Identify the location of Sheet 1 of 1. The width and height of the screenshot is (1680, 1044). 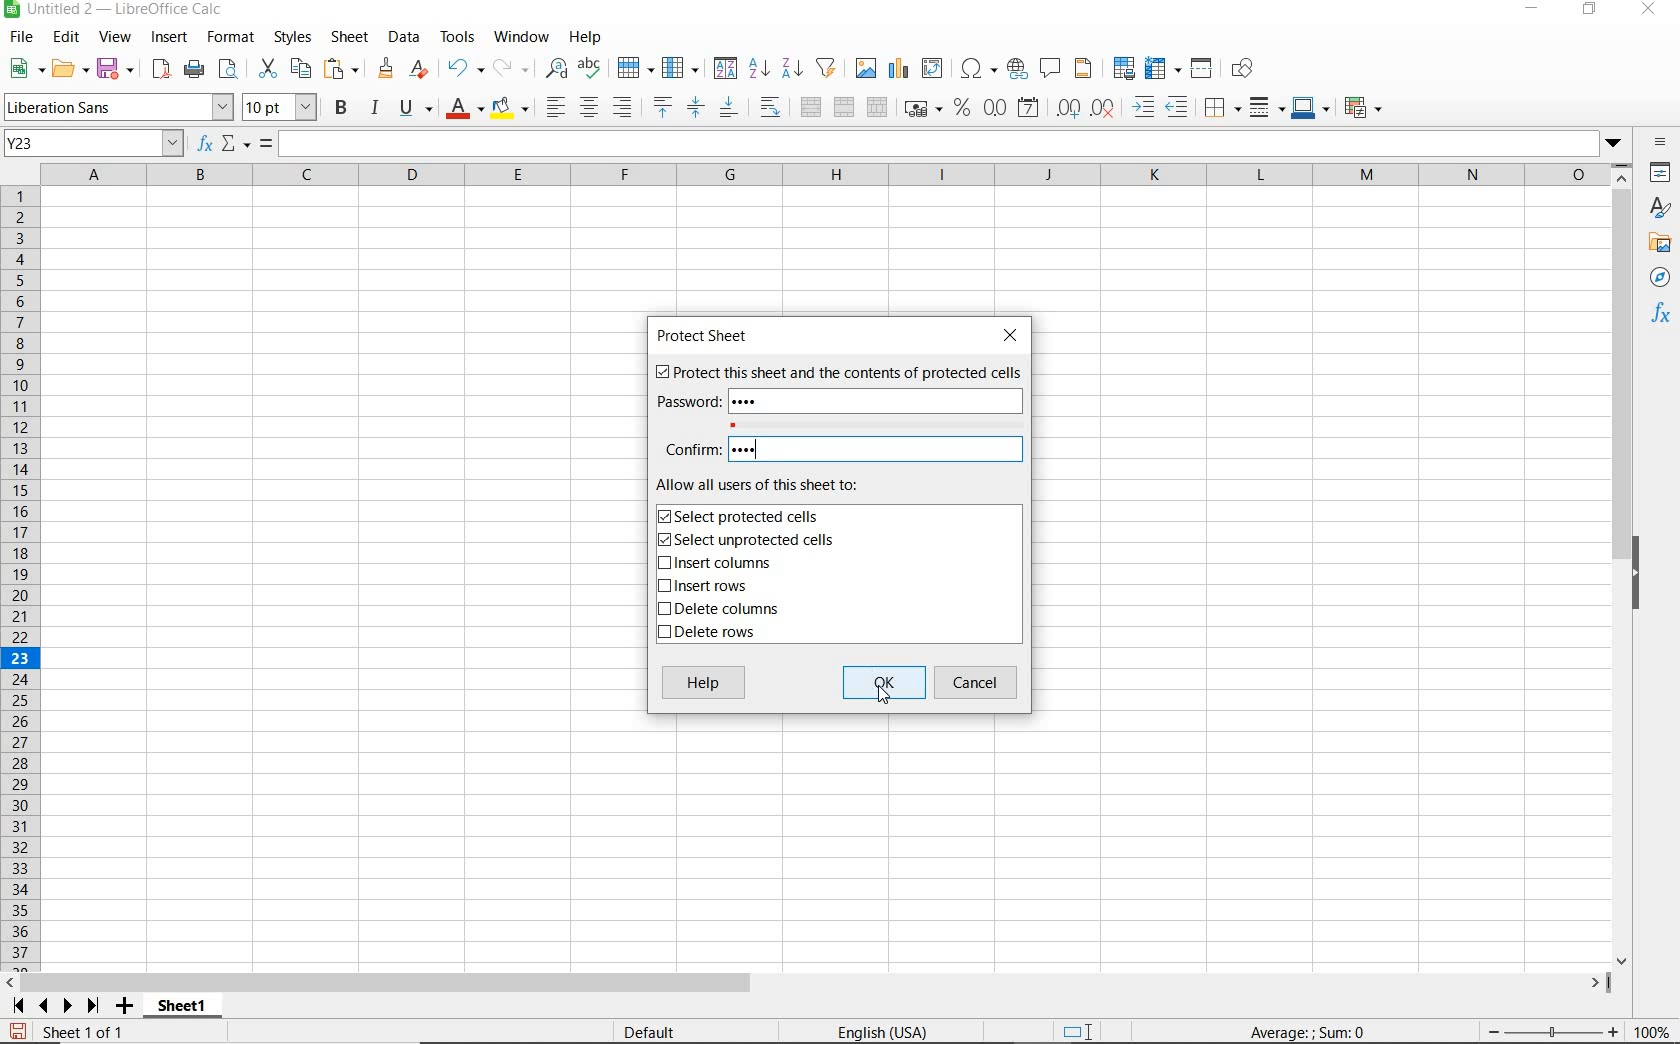
(69, 1032).